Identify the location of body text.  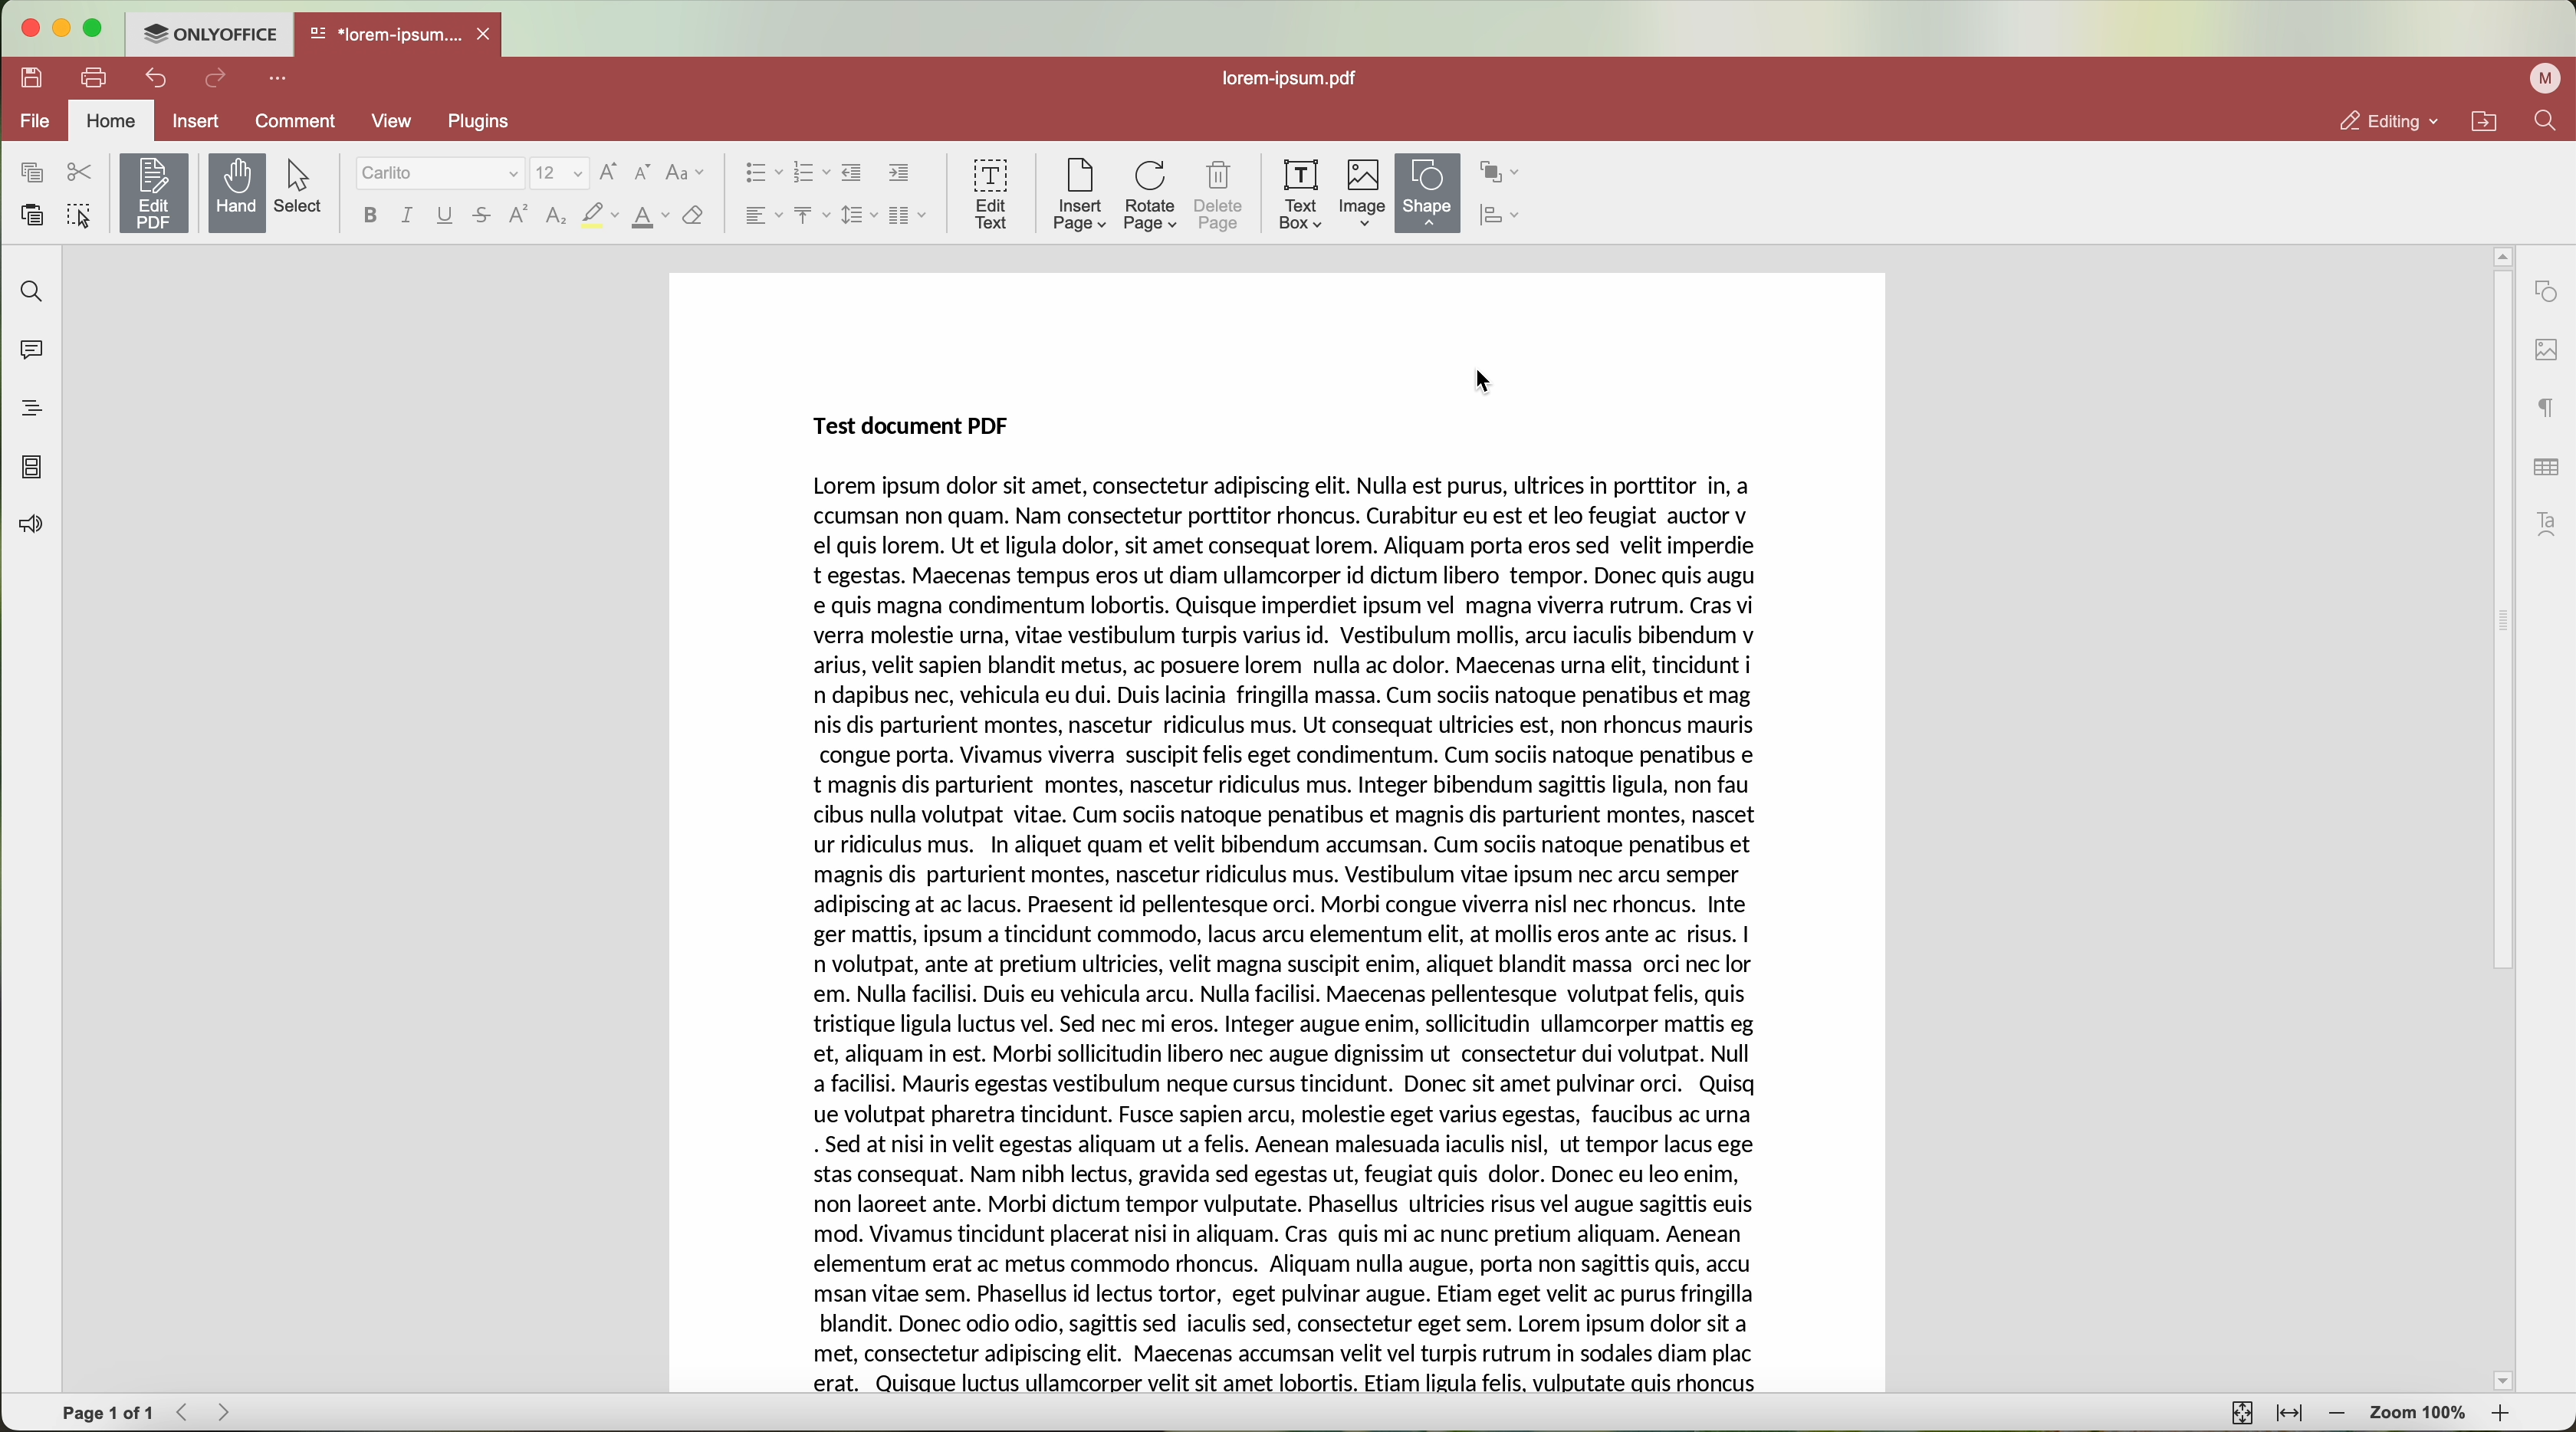
(1285, 934).